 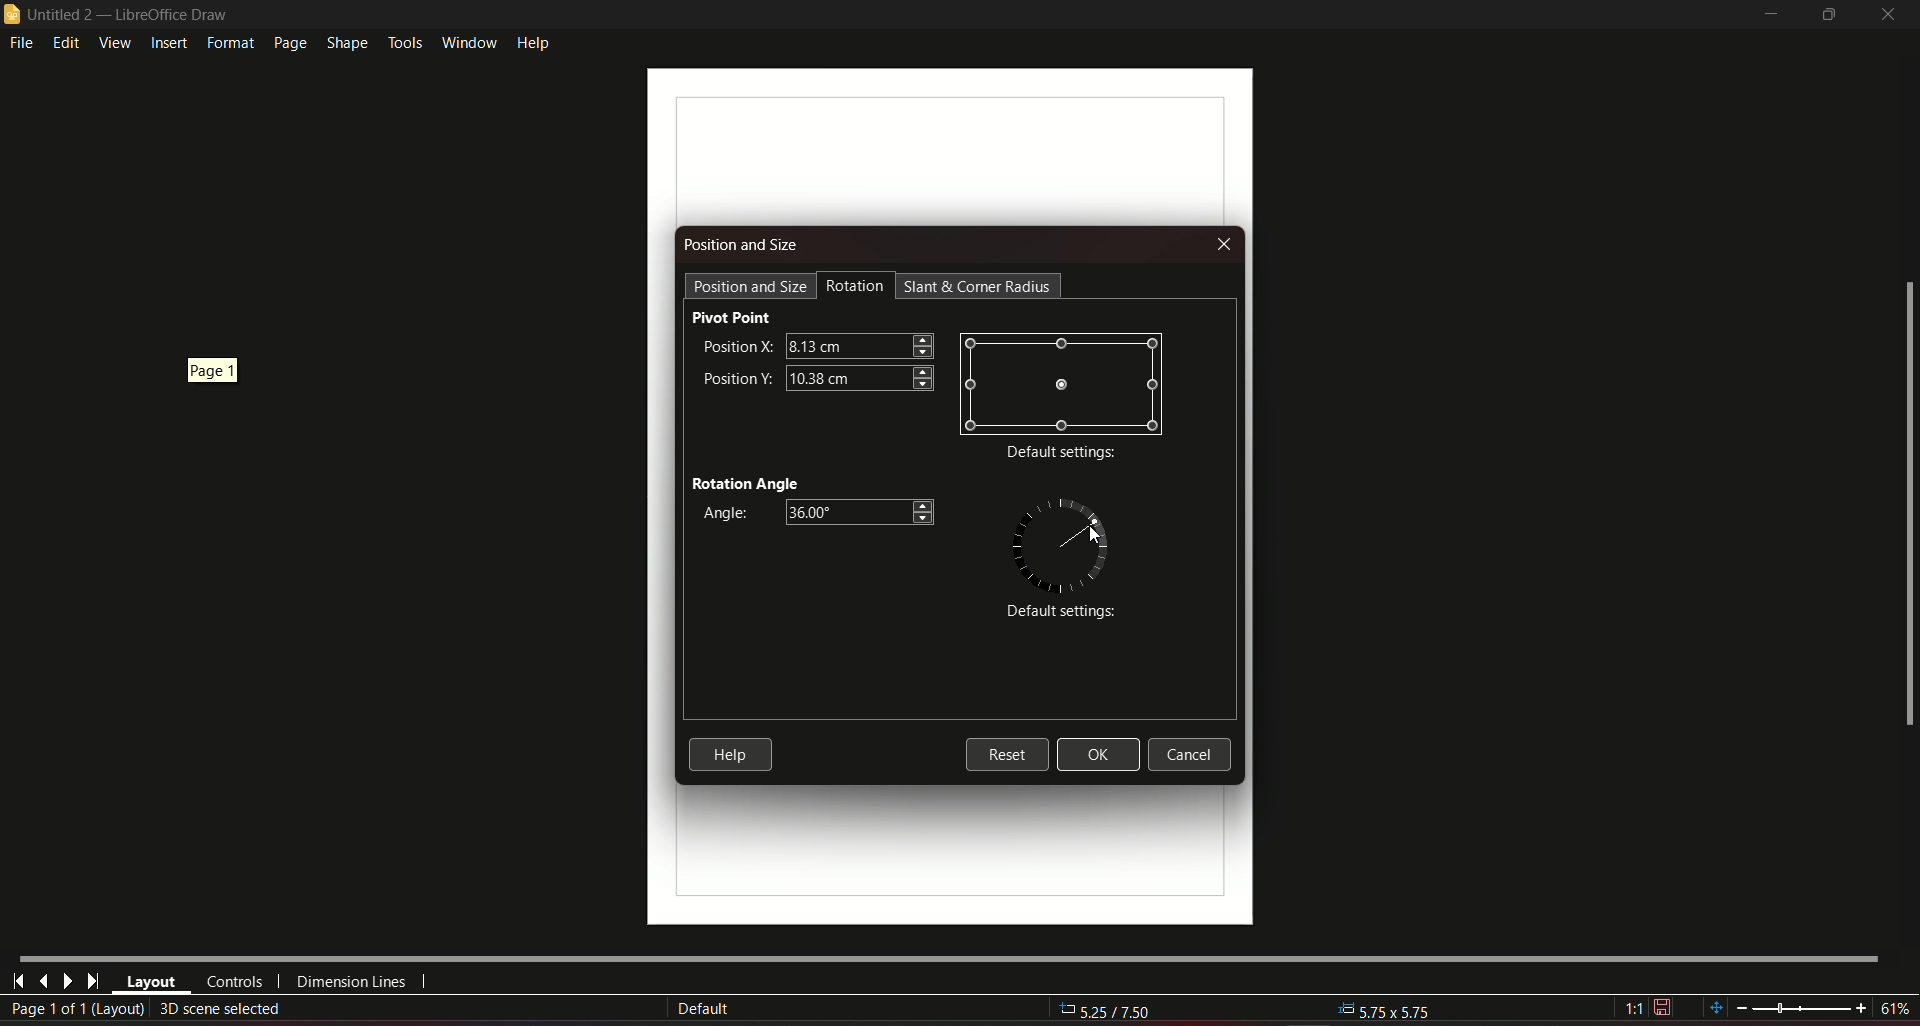 What do you see at coordinates (750, 285) in the screenshot?
I see `position and size` at bounding box center [750, 285].